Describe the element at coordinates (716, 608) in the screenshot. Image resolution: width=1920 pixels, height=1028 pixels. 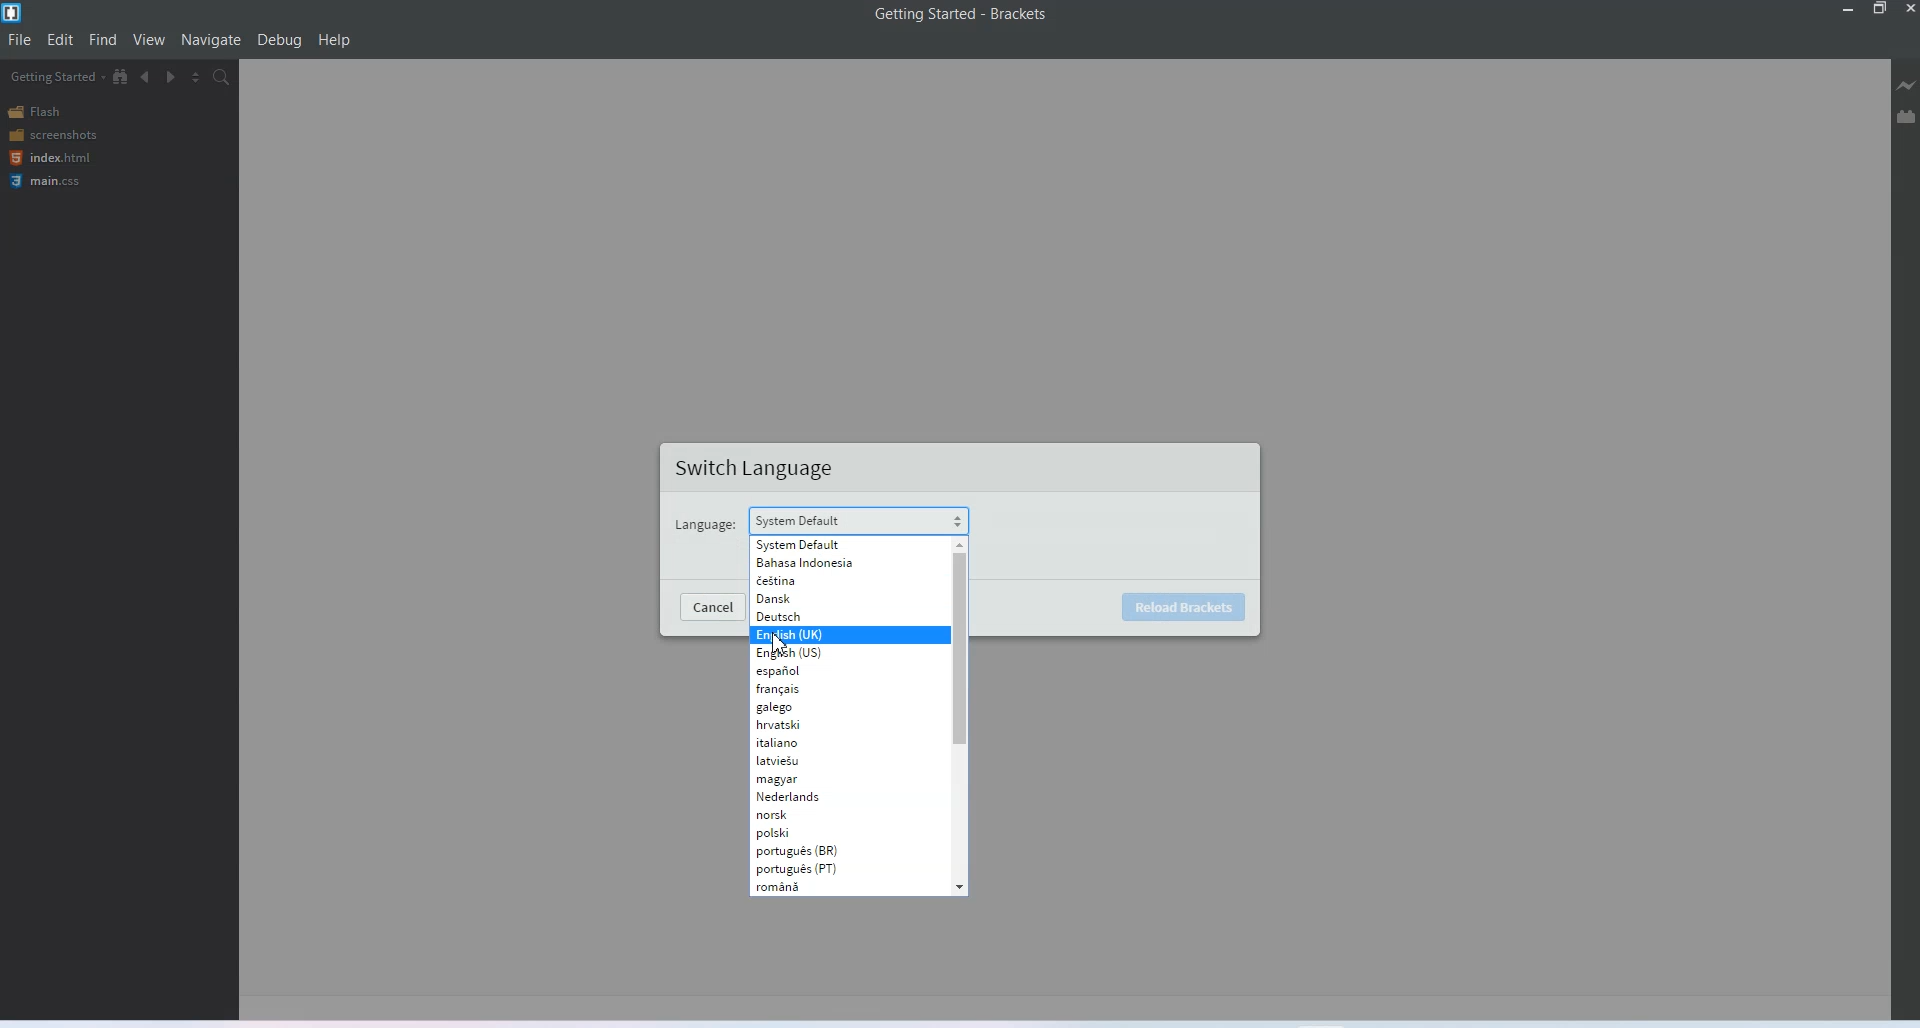
I see `cancel` at that location.